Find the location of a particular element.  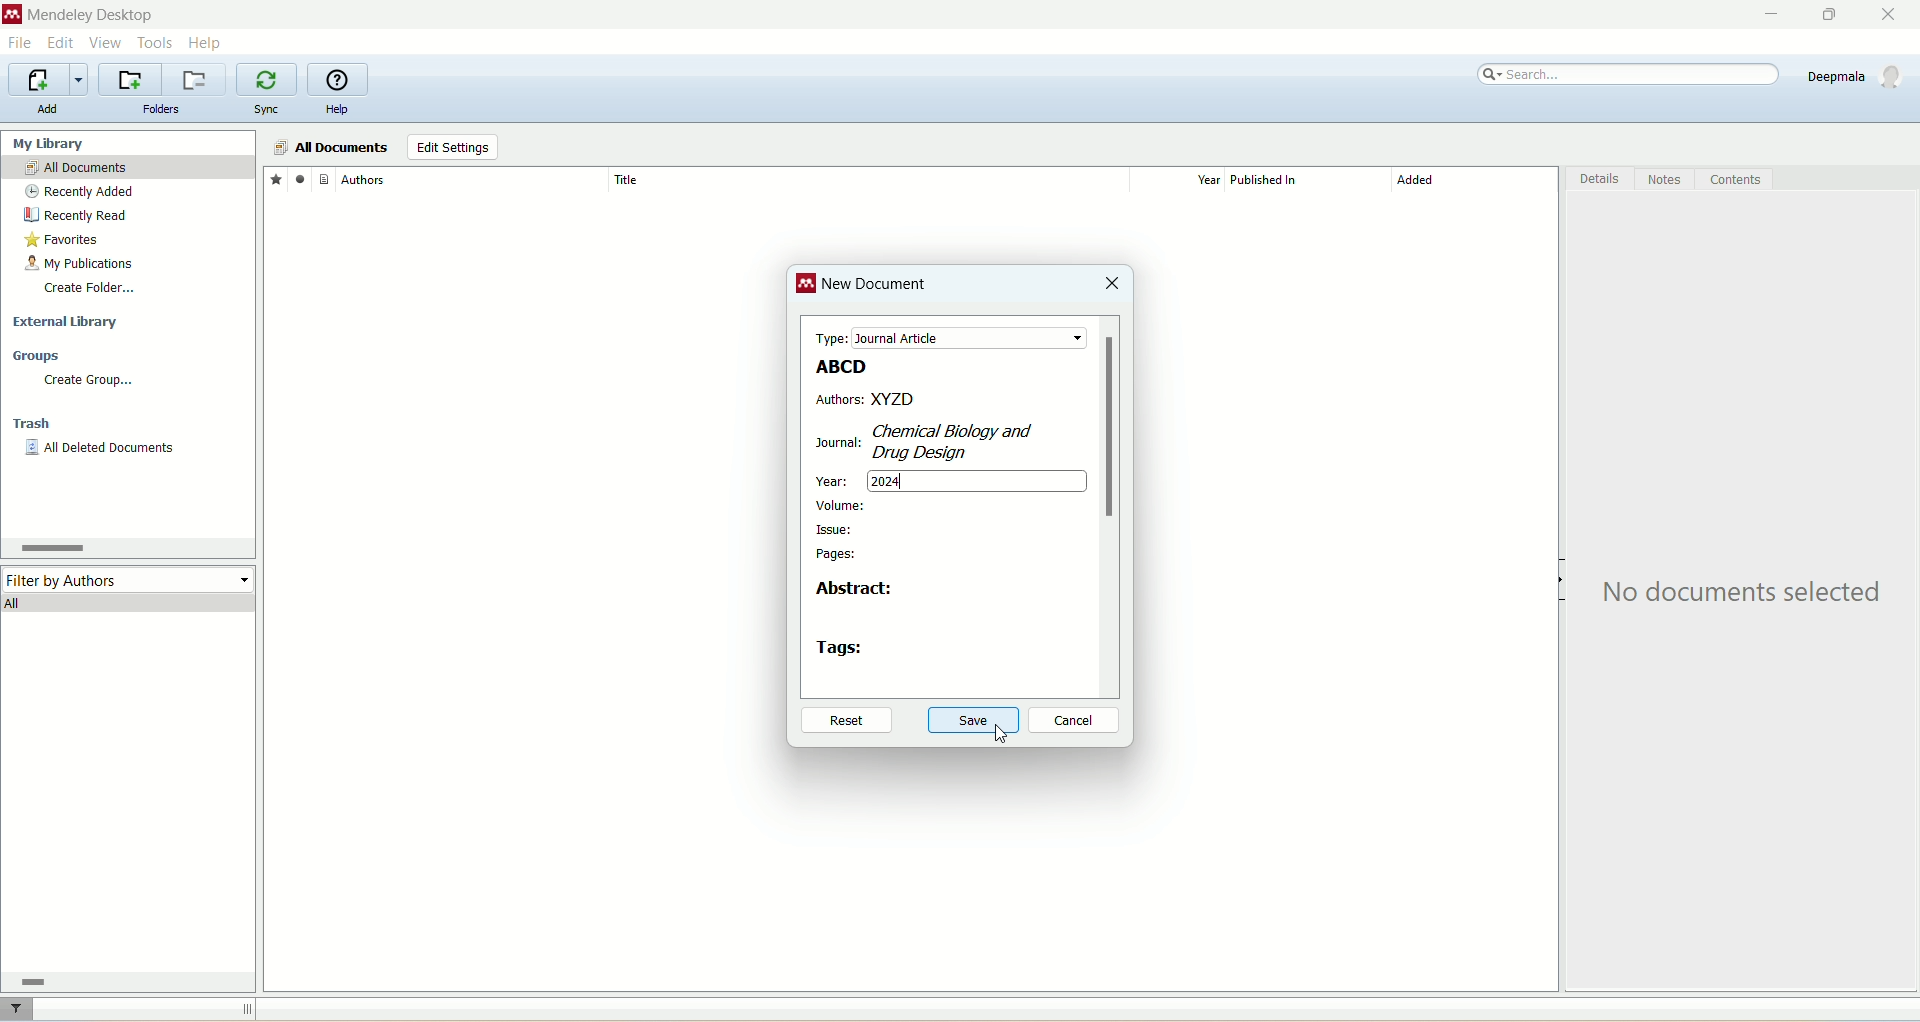

import is located at coordinates (45, 80).